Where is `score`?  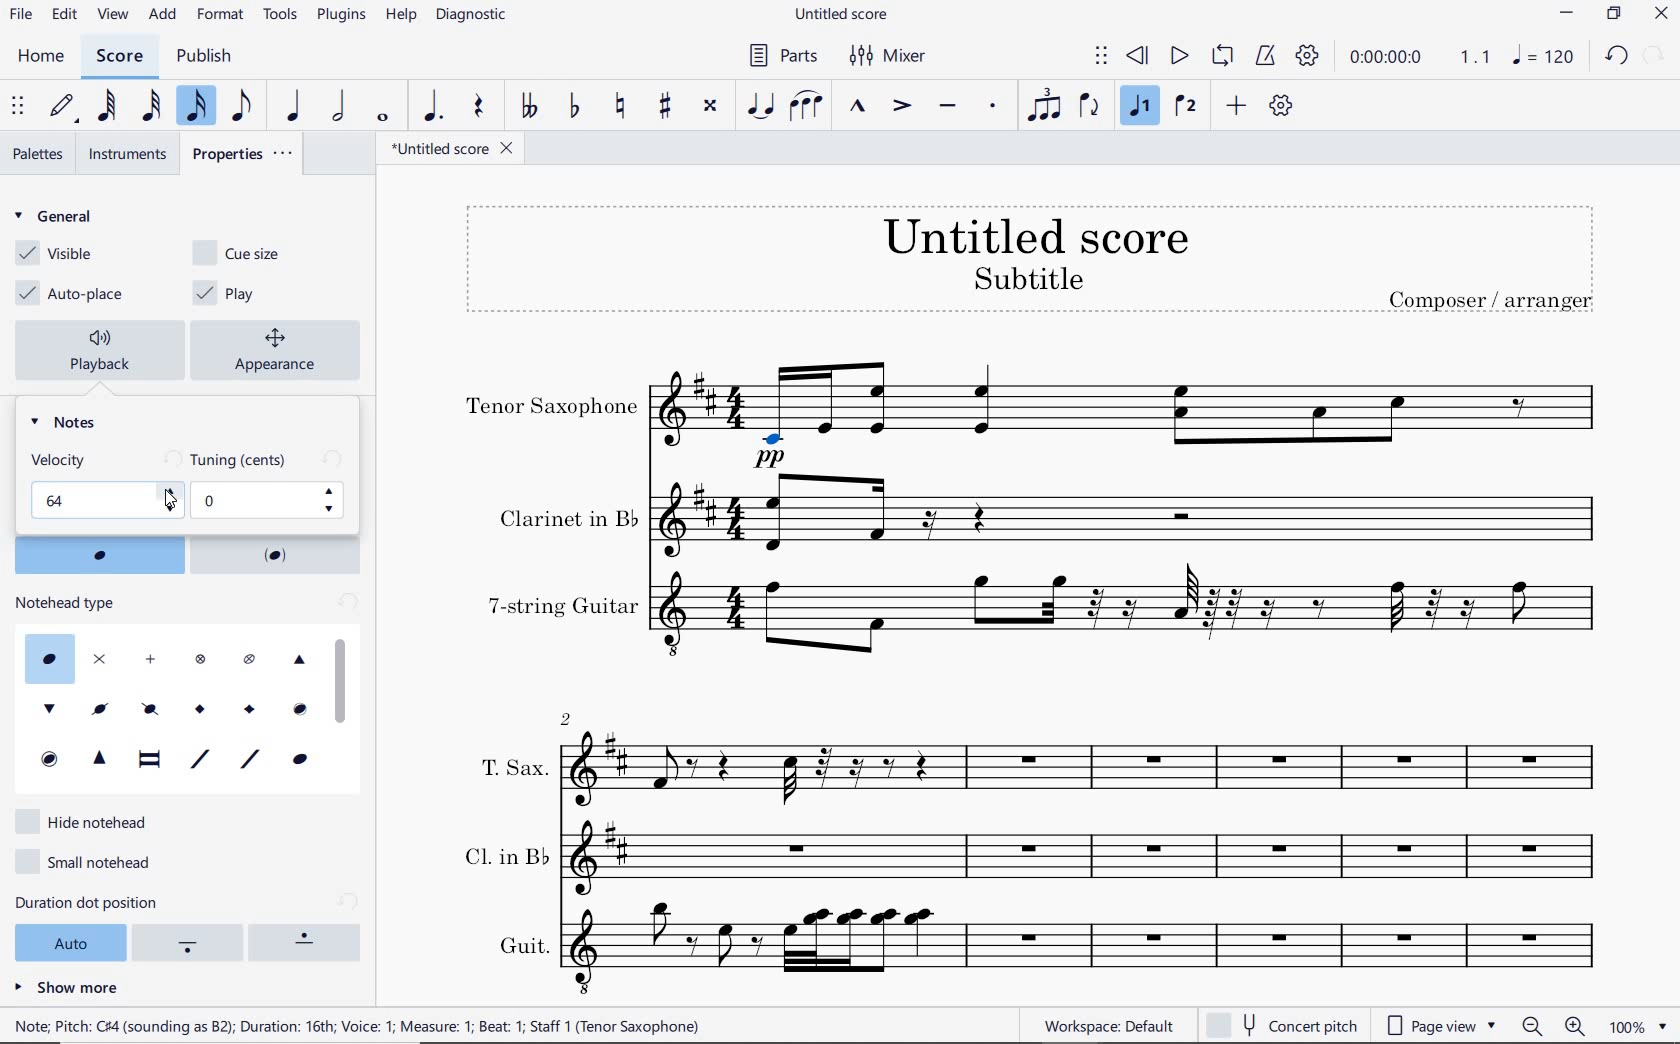
score is located at coordinates (119, 58).